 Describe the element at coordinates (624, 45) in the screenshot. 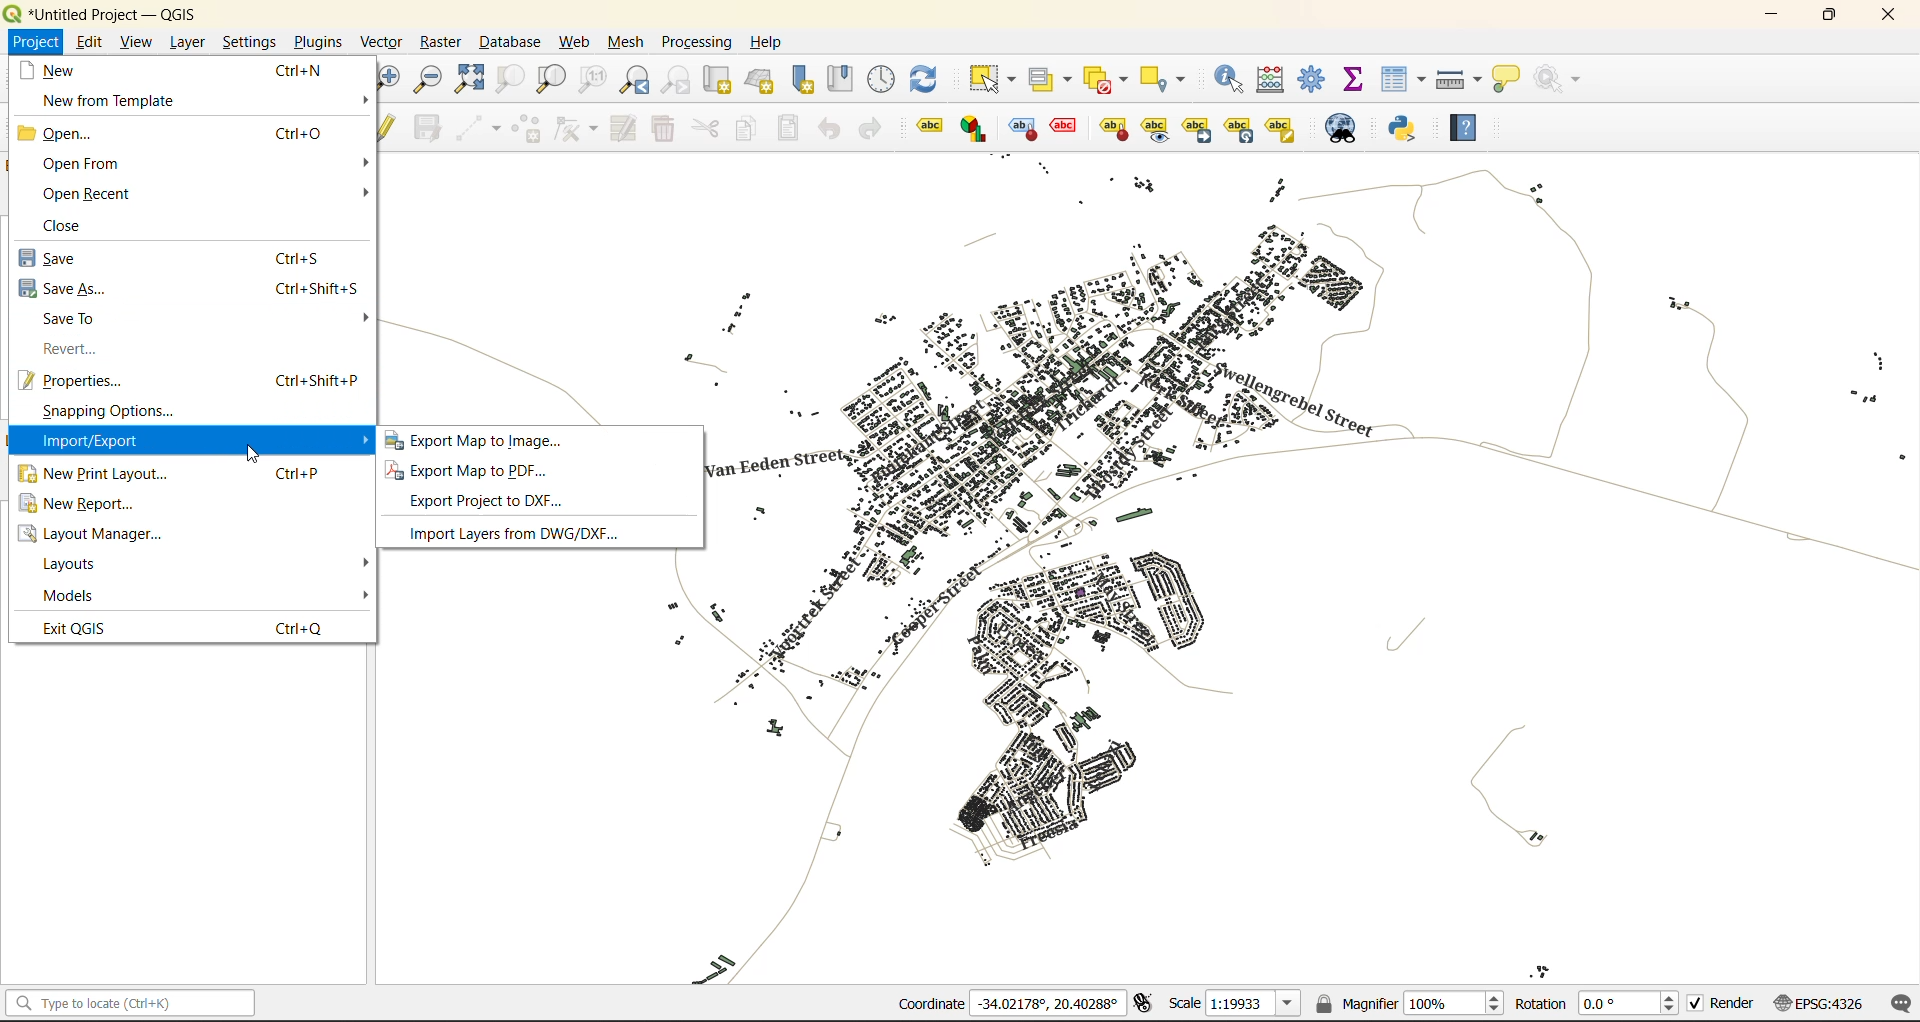

I see `mesh` at that location.